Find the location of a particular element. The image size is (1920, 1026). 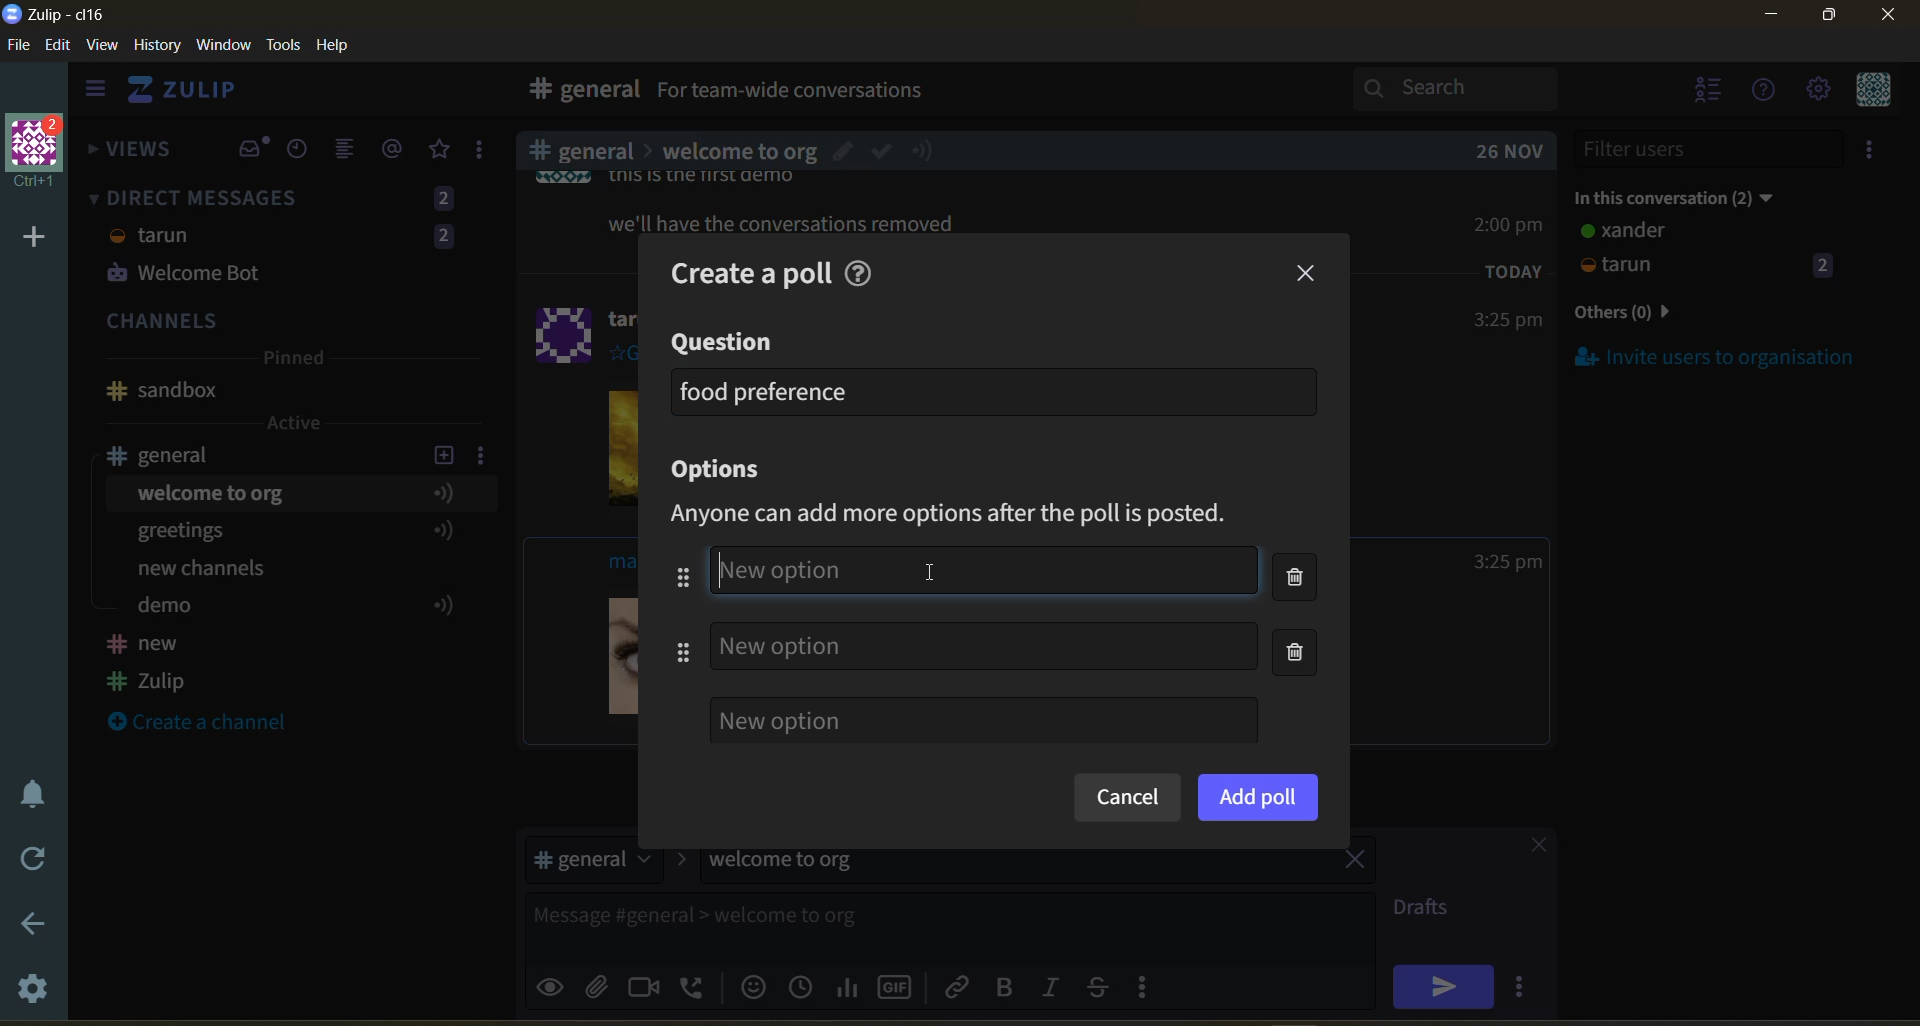

organisation is located at coordinates (40, 153).